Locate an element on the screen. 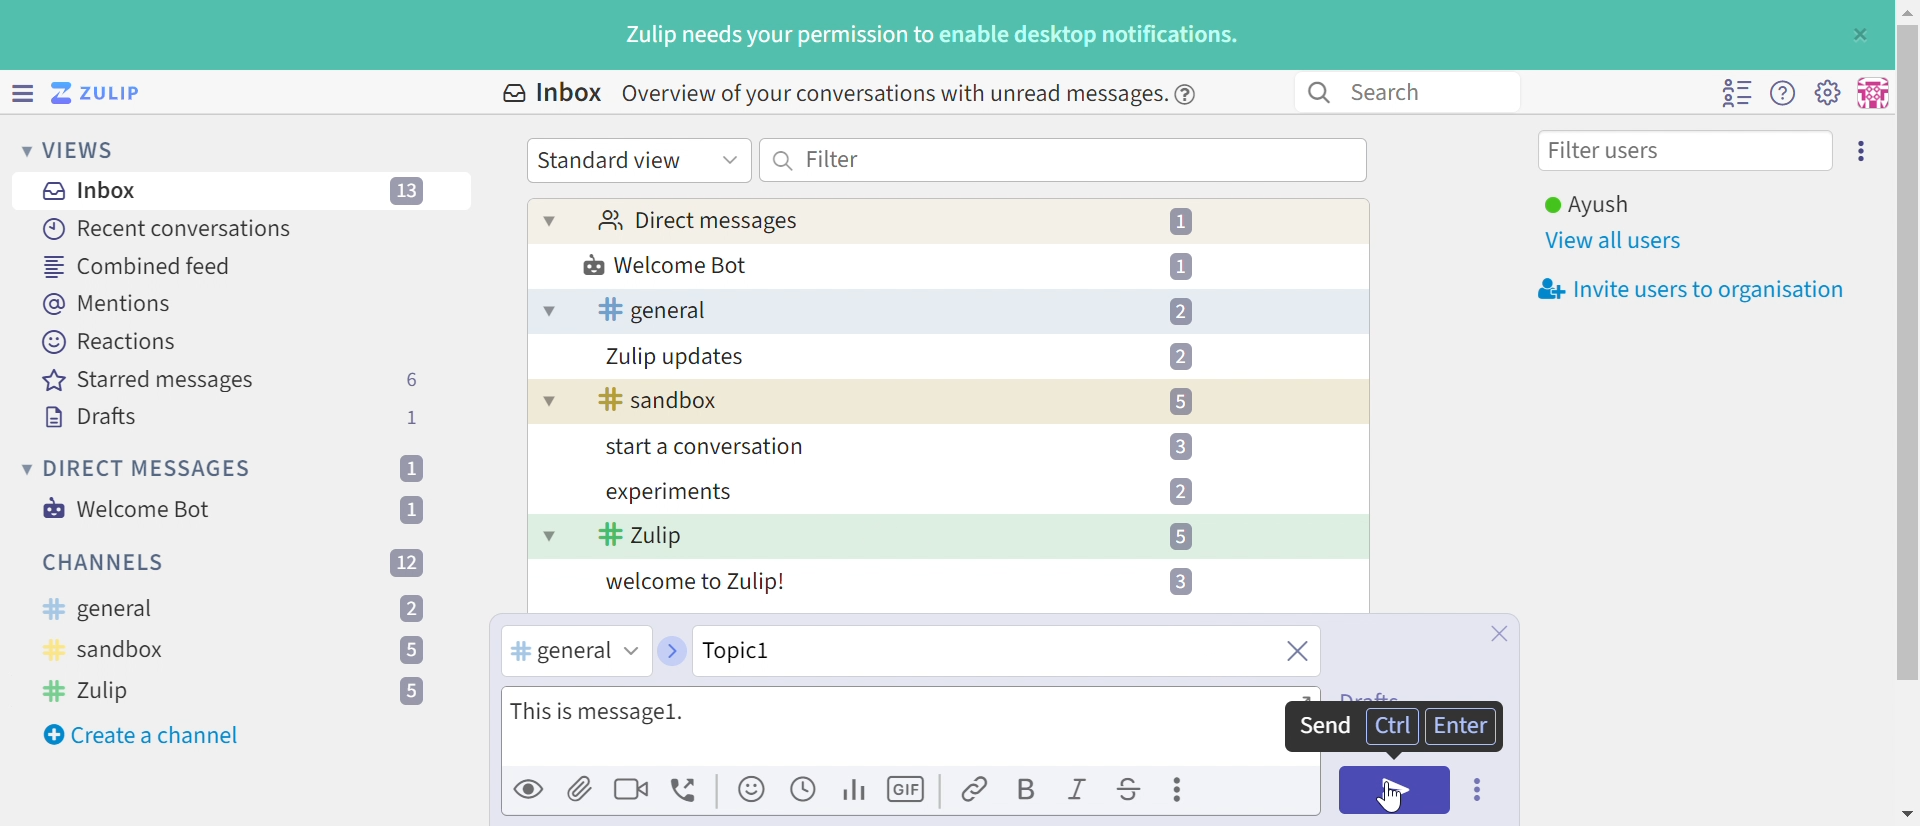  This is message 1 is located at coordinates (603, 714).